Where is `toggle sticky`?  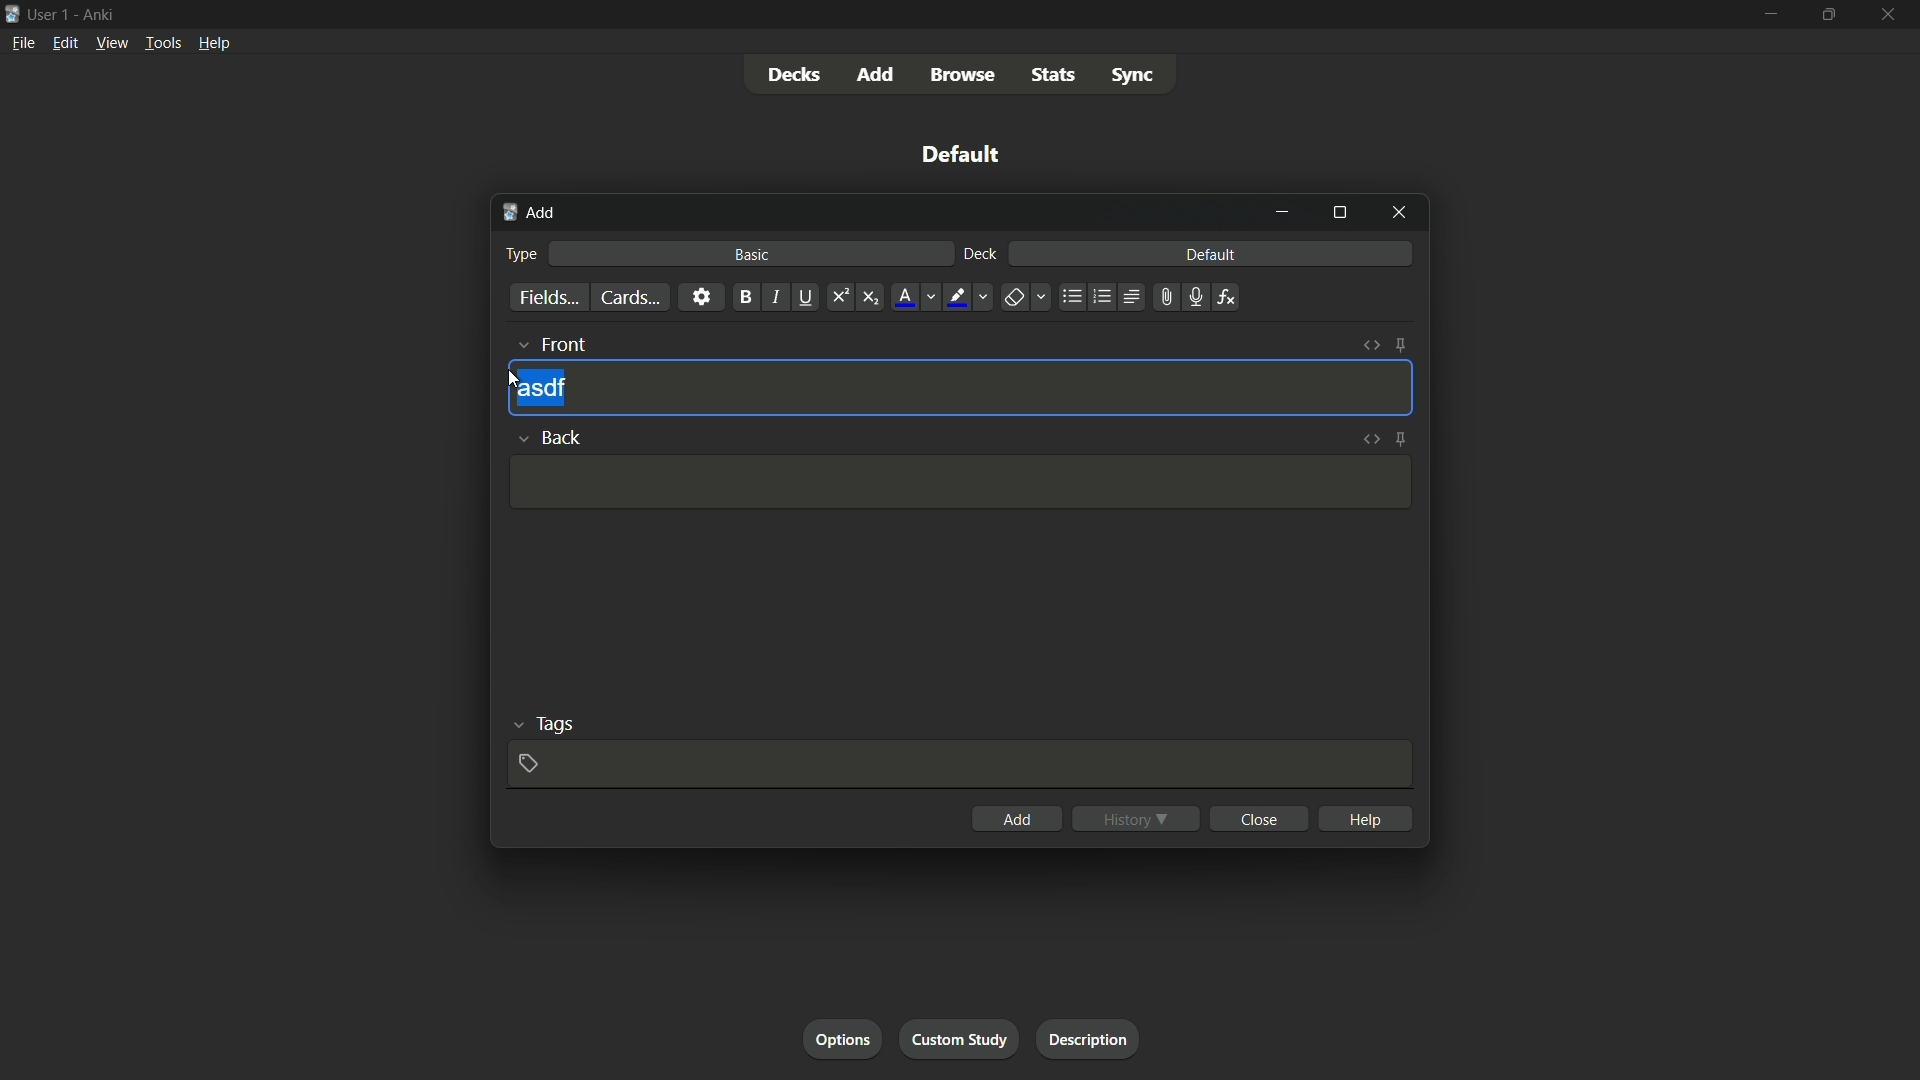
toggle sticky is located at coordinates (1402, 345).